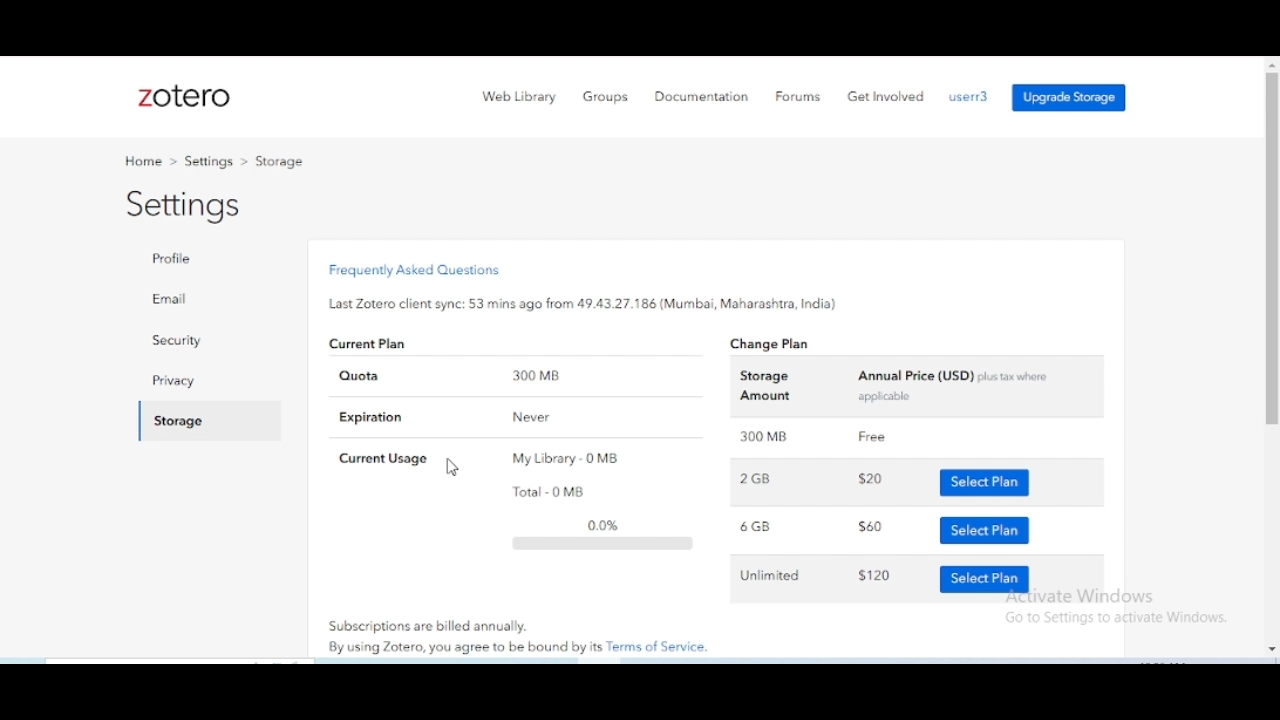 The image size is (1280, 720). What do you see at coordinates (1272, 358) in the screenshot?
I see `vertical scroll bar` at bounding box center [1272, 358].